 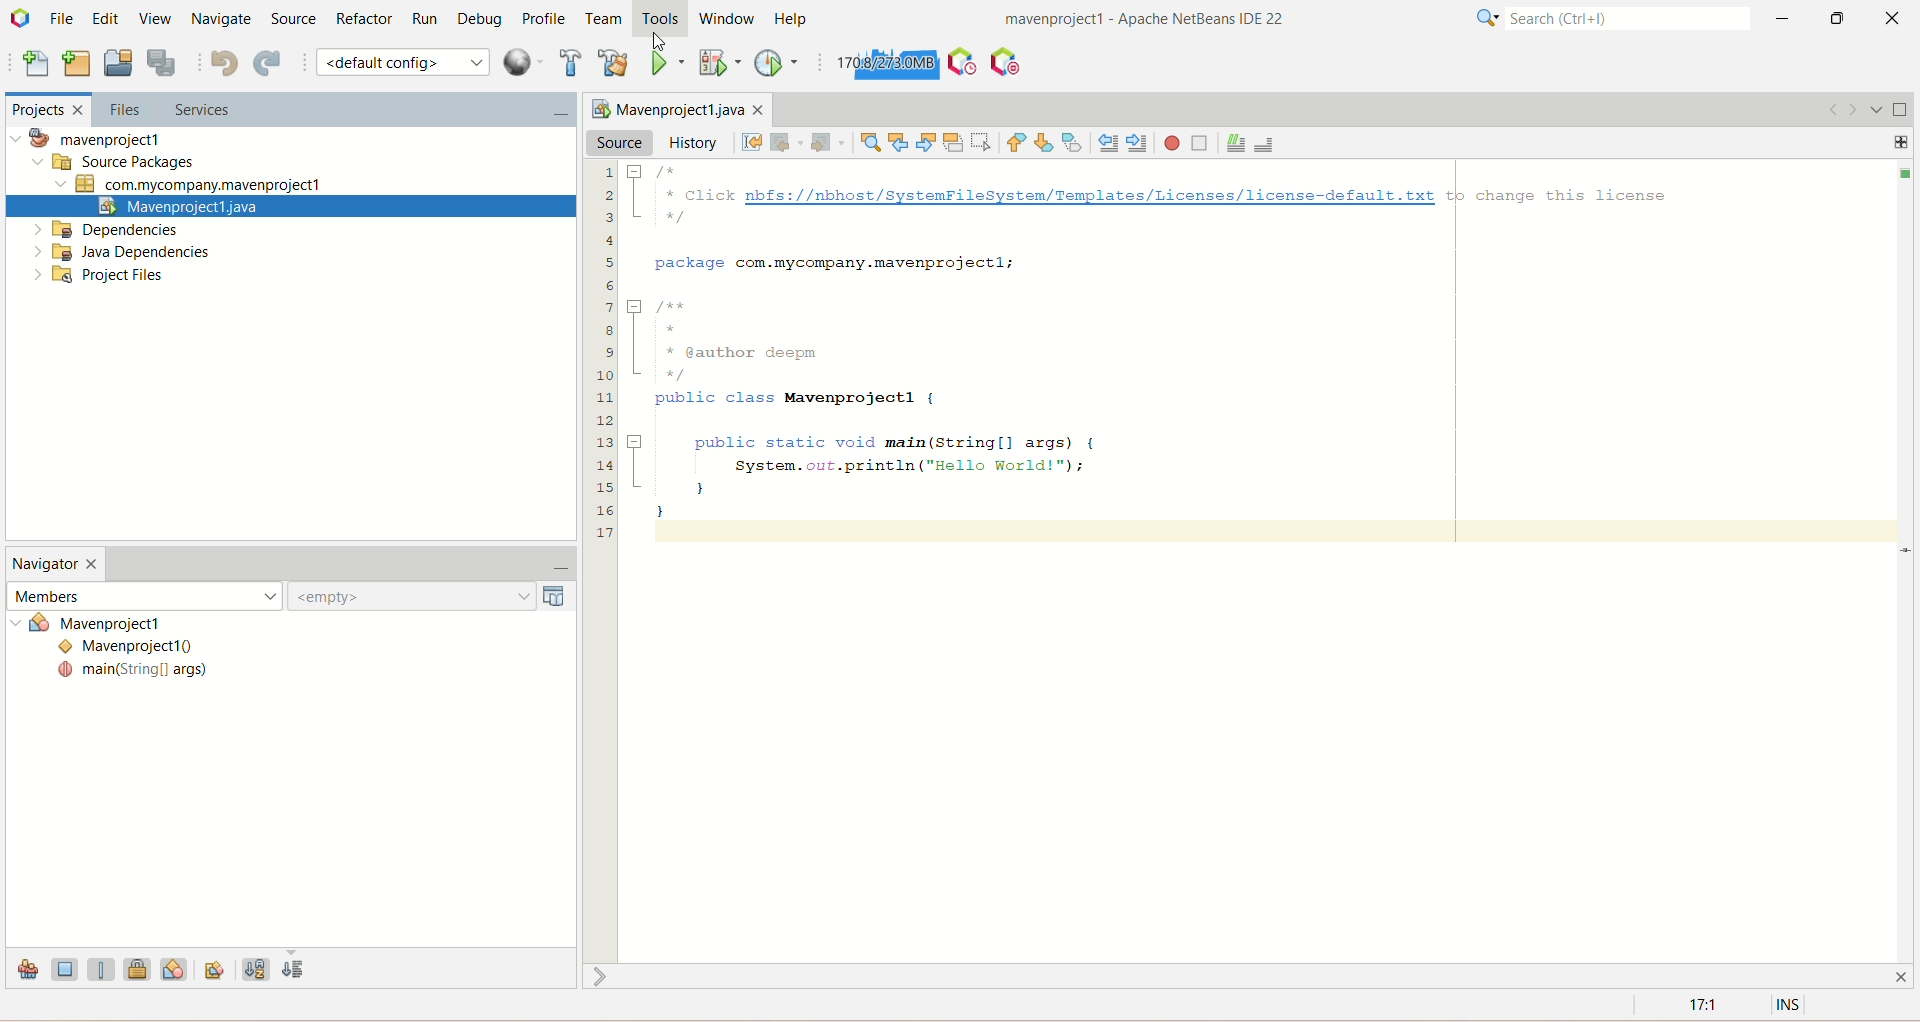 I want to click on context menu, so click(x=523, y=62).